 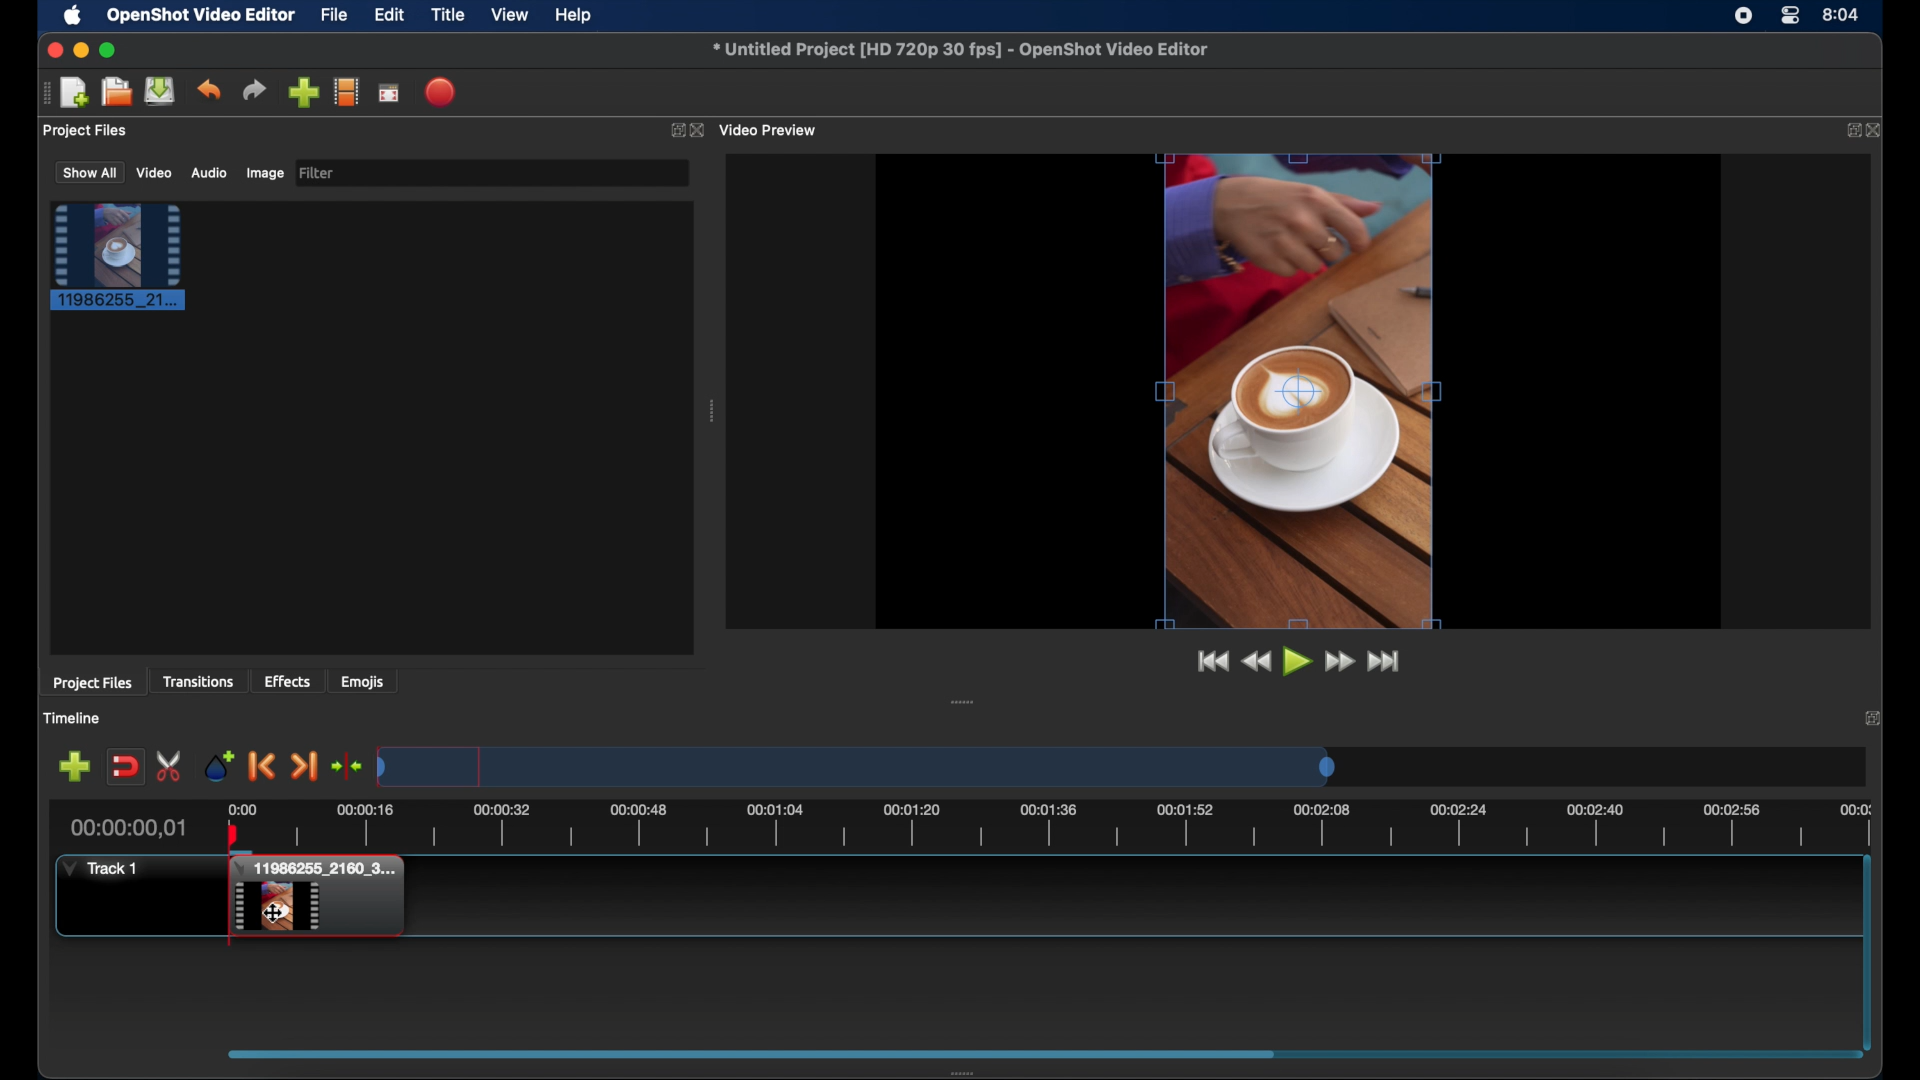 What do you see at coordinates (42, 94) in the screenshot?
I see `drag handle` at bounding box center [42, 94].